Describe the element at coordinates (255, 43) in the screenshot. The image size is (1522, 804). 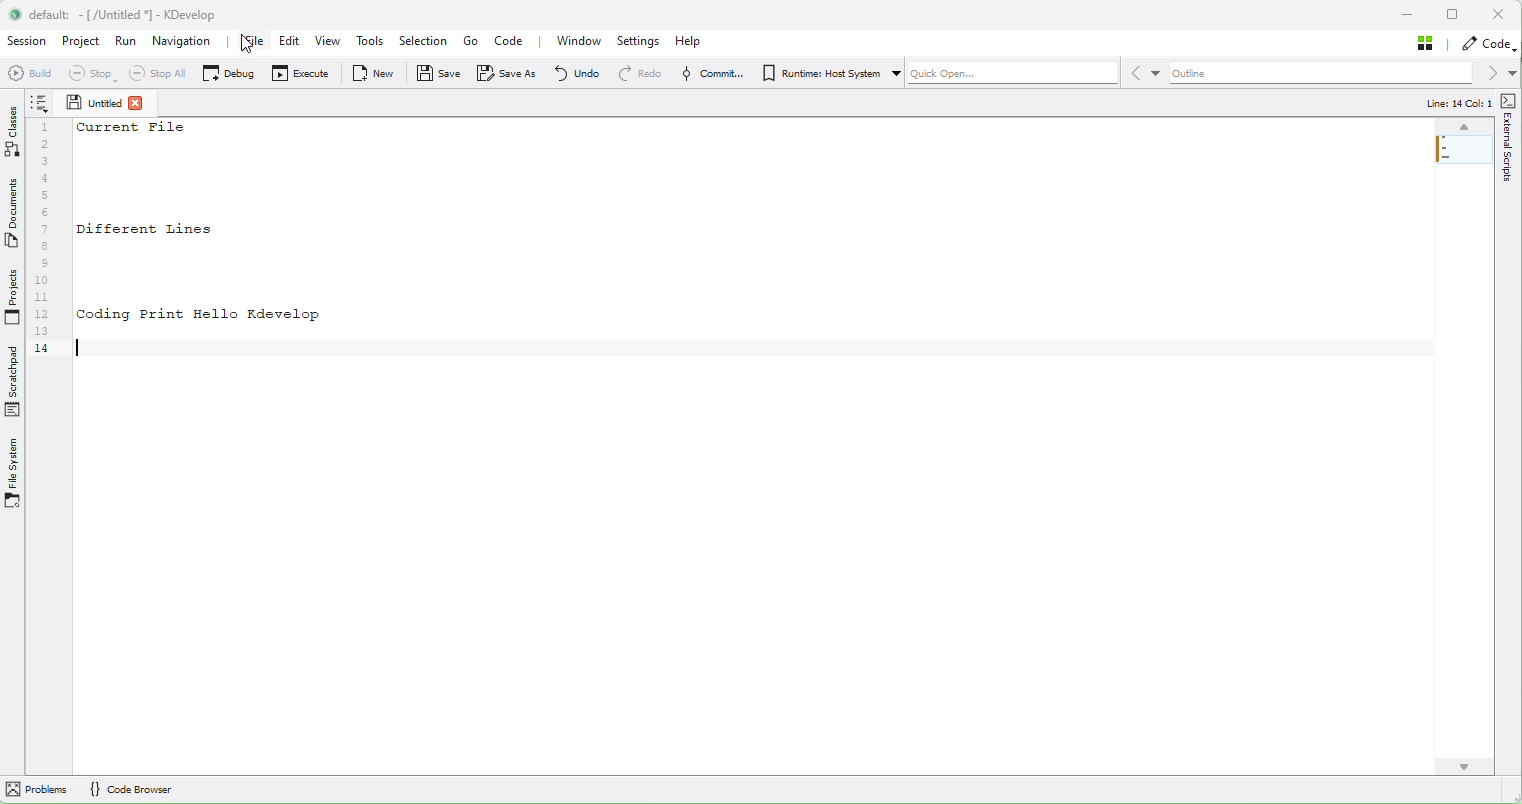
I see `File` at that location.